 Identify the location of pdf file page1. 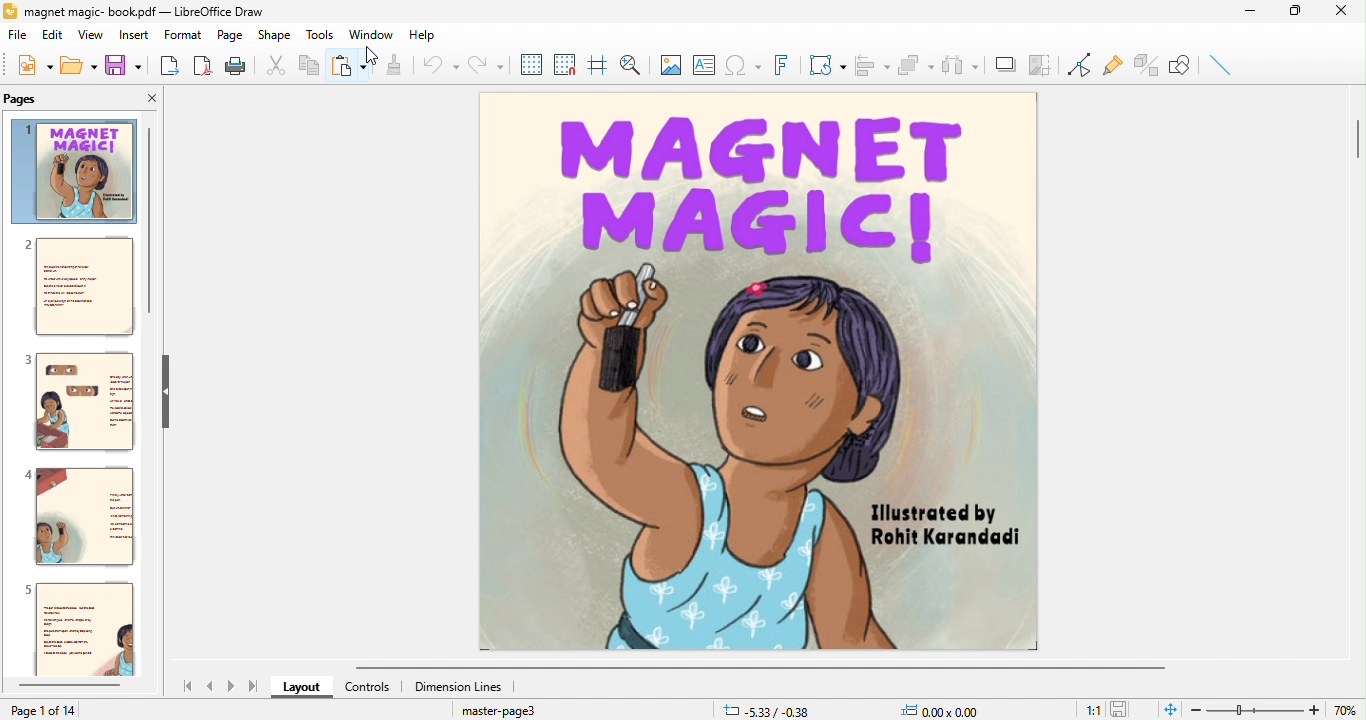
(75, 171).